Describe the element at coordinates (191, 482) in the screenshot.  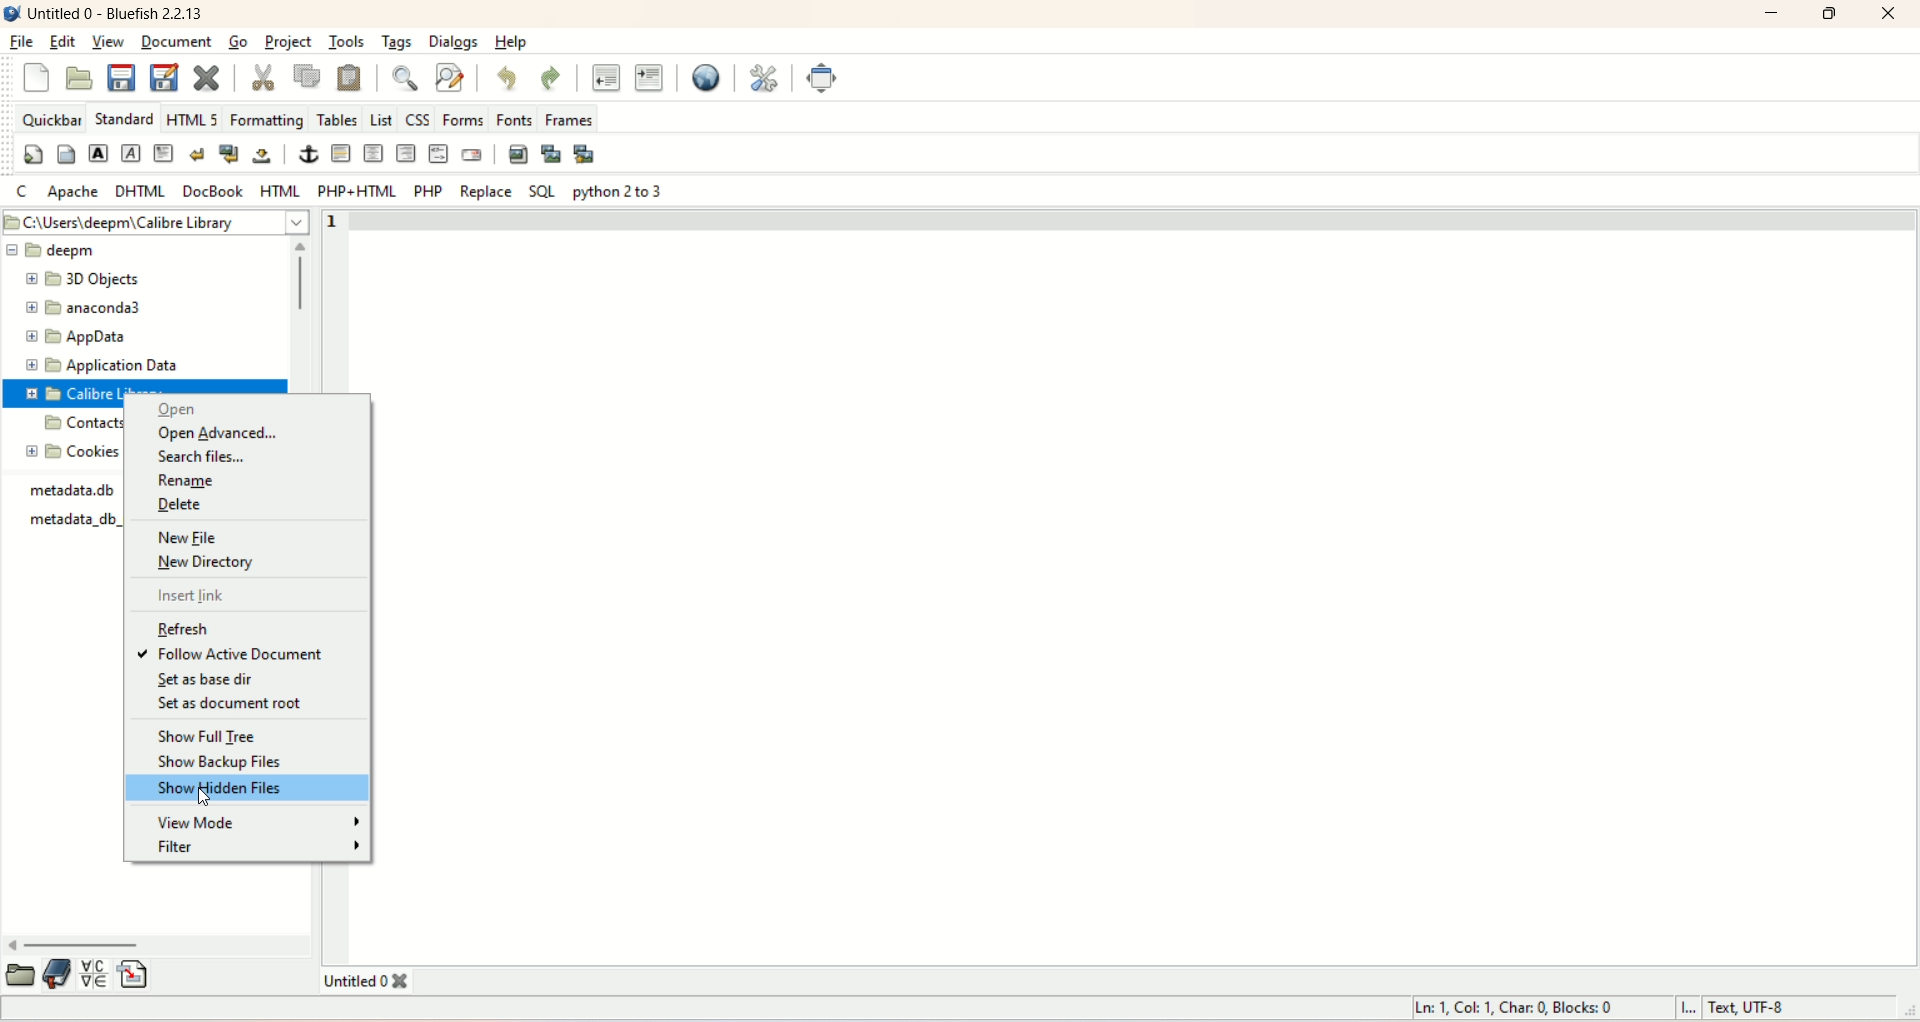
I see `rename` at that location.